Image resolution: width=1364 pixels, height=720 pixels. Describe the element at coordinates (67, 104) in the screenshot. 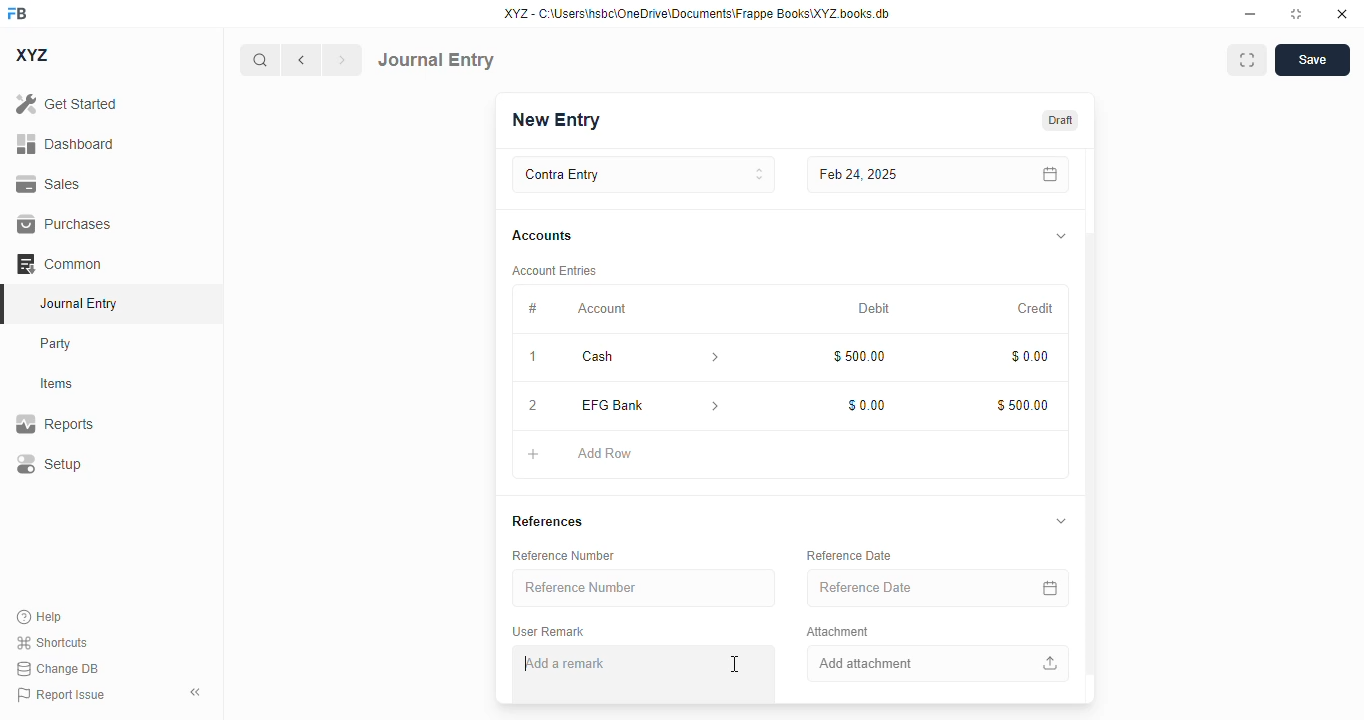

I see `get started` at that location.